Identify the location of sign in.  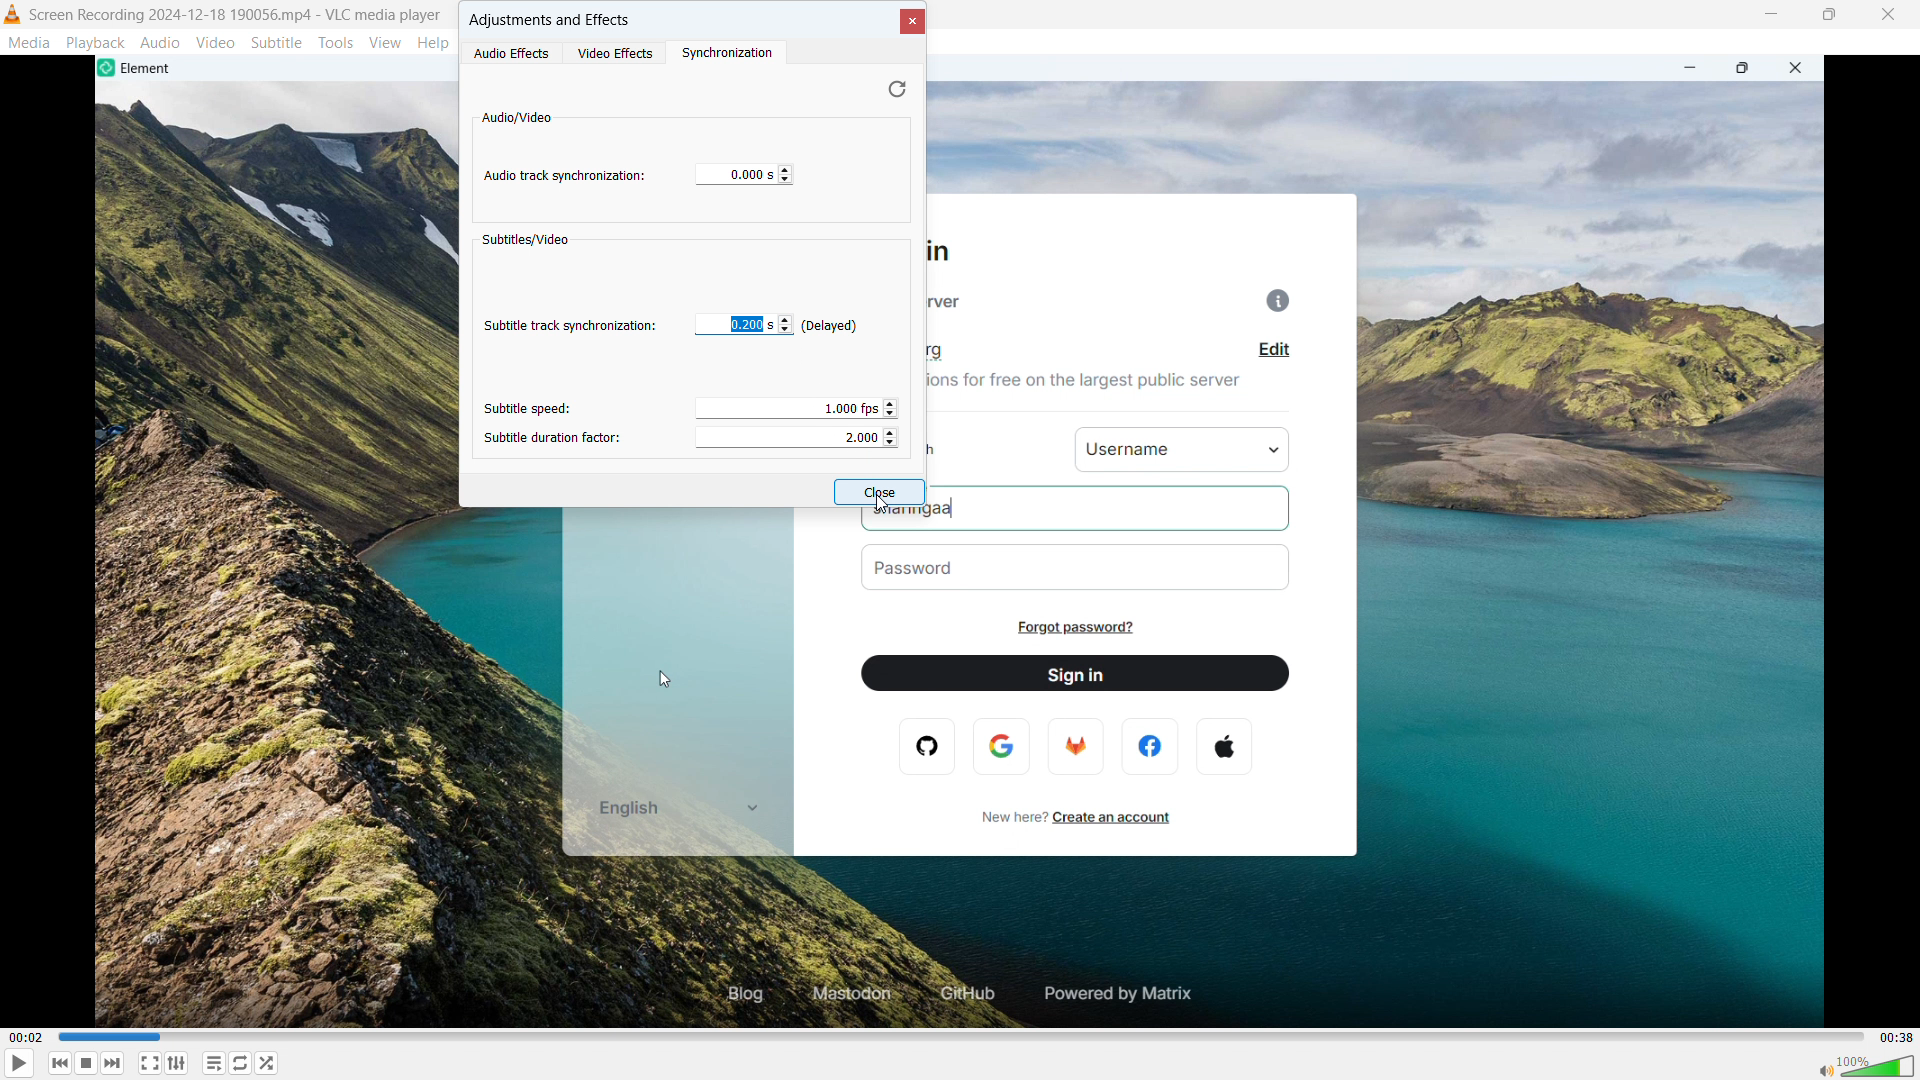
(952, 253).